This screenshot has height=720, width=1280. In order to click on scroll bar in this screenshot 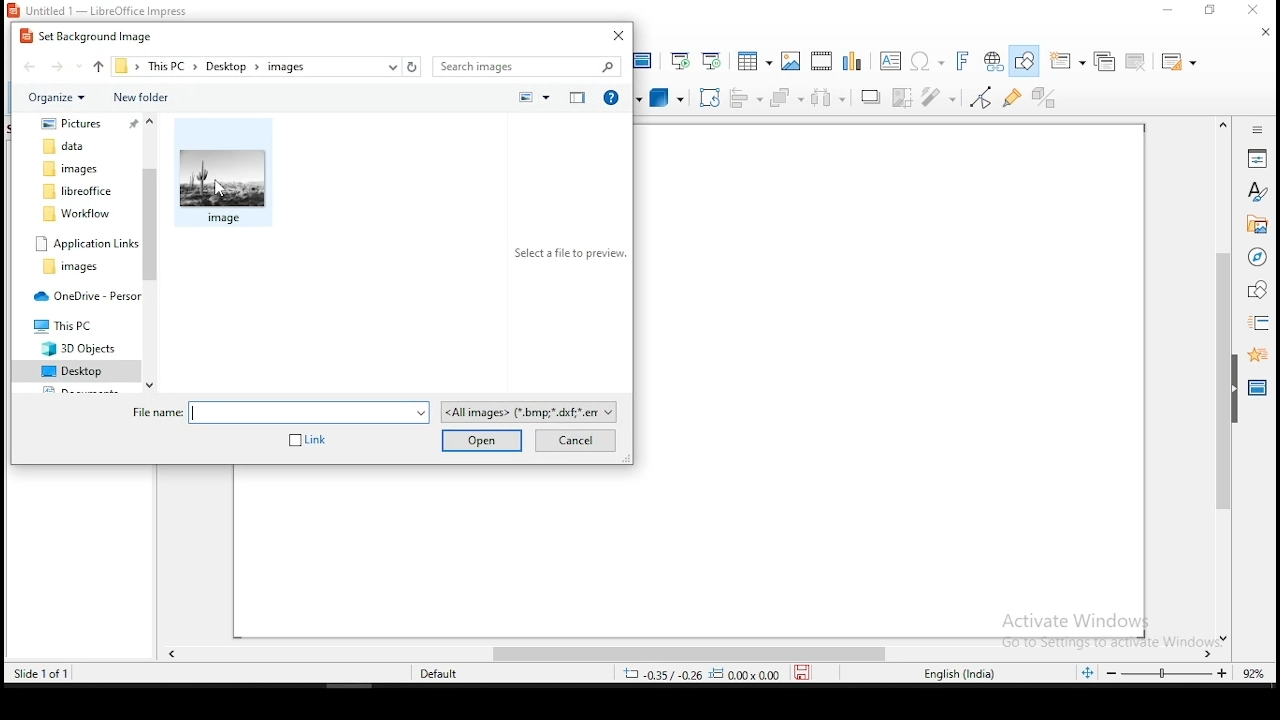, I will do `click(1223, 378)`.